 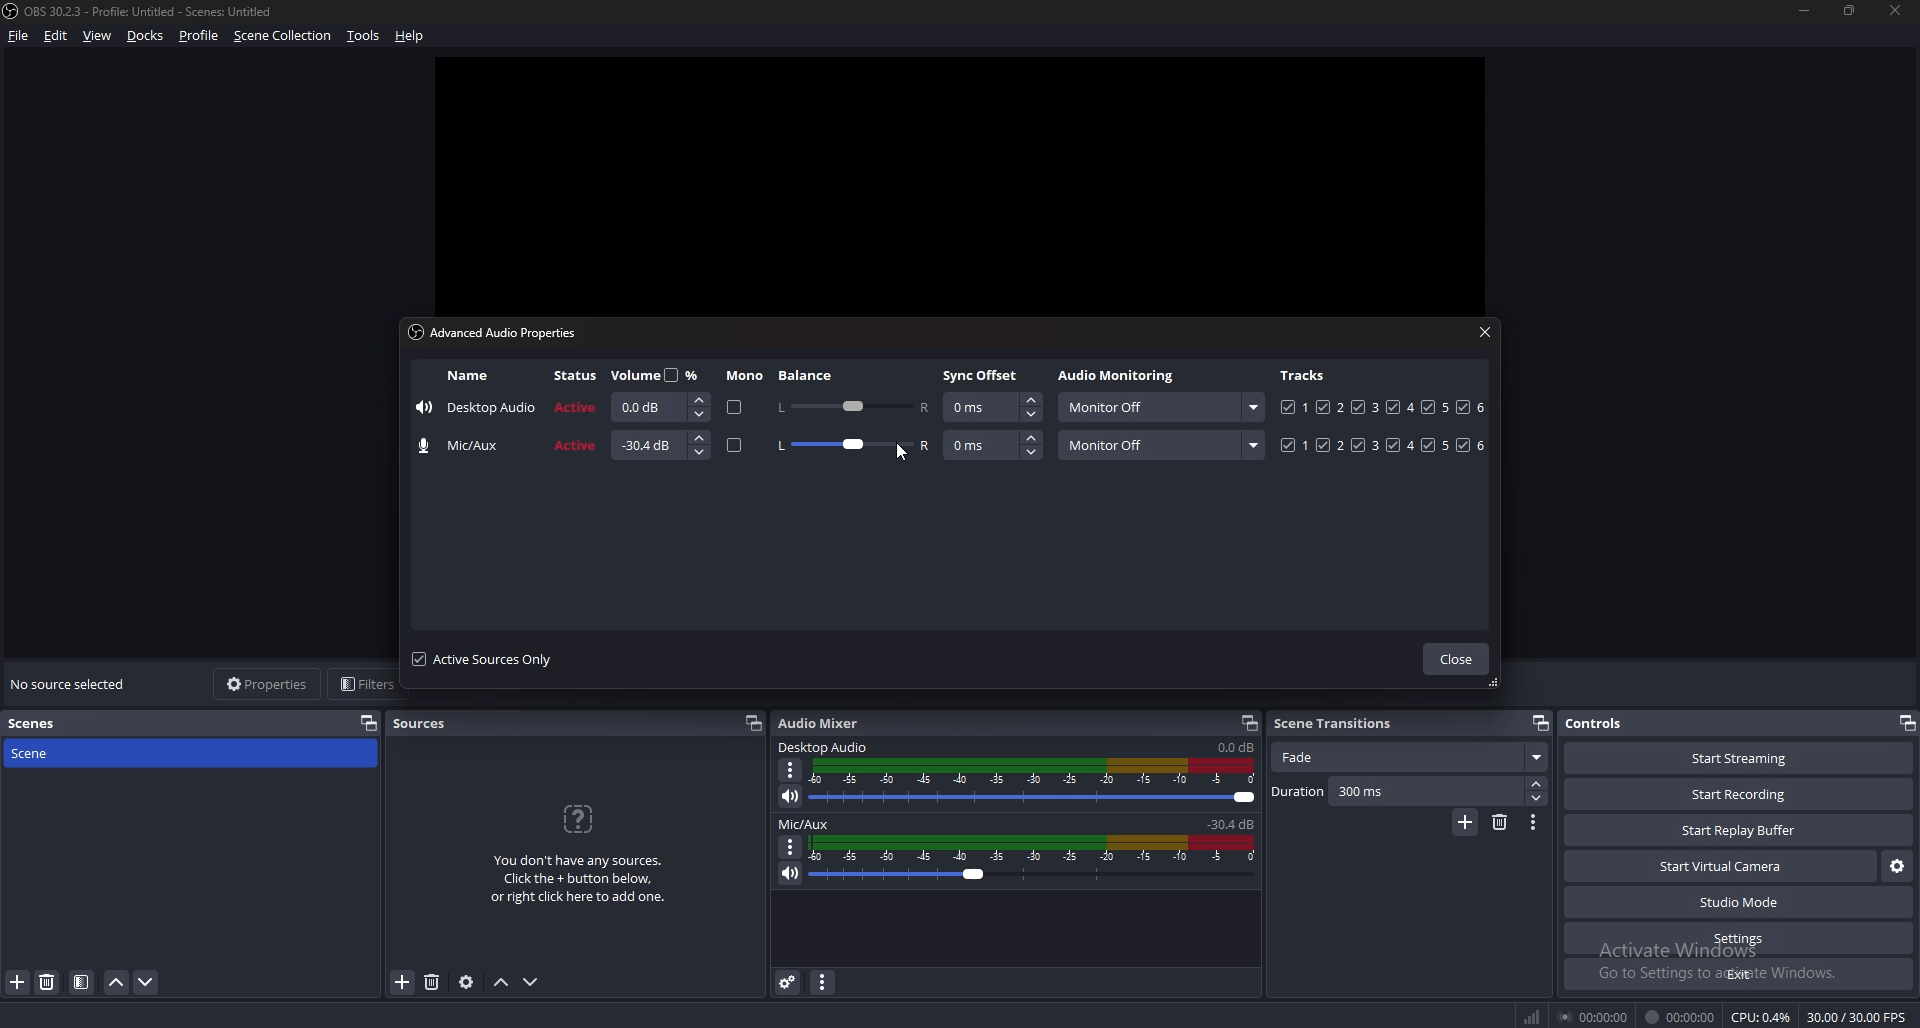 What do you see at coordinates (1536, 1017) in the screenshot?
I see `network` at bounding box center [1536, 1017].